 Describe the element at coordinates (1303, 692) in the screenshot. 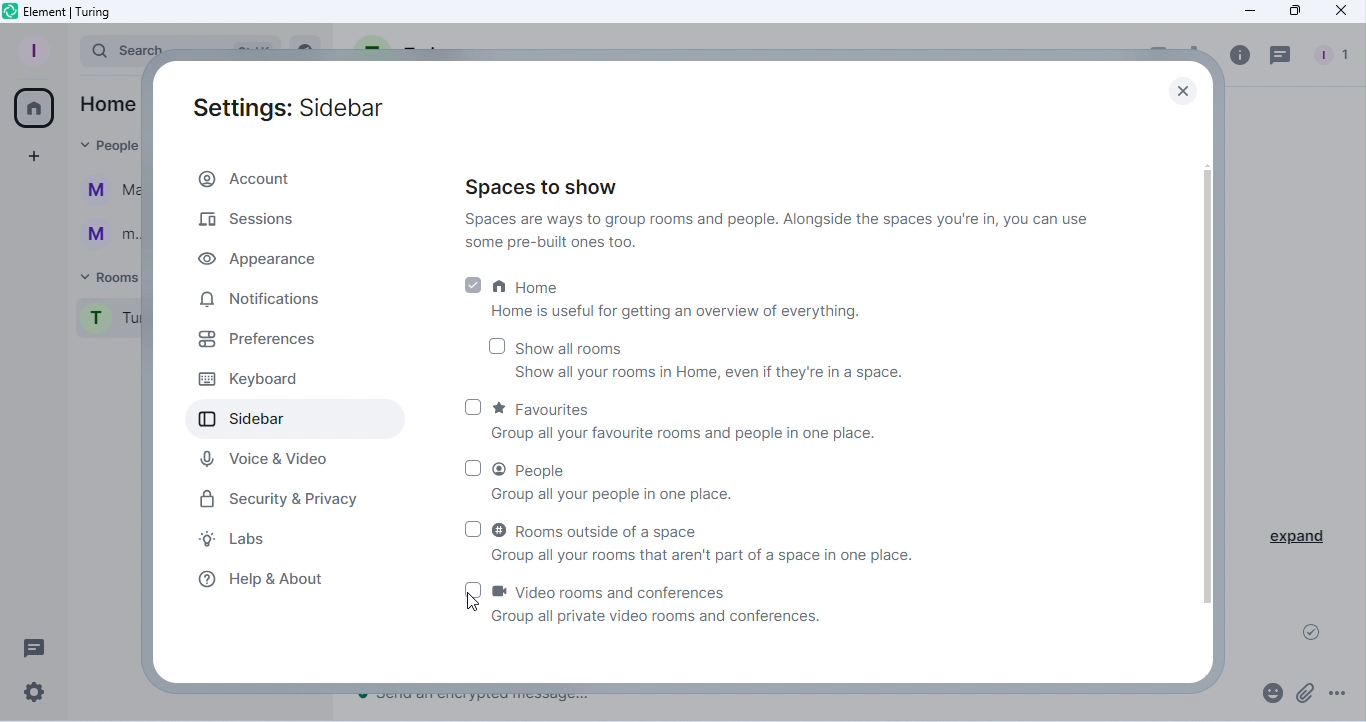

I see `Attachments` at that location.